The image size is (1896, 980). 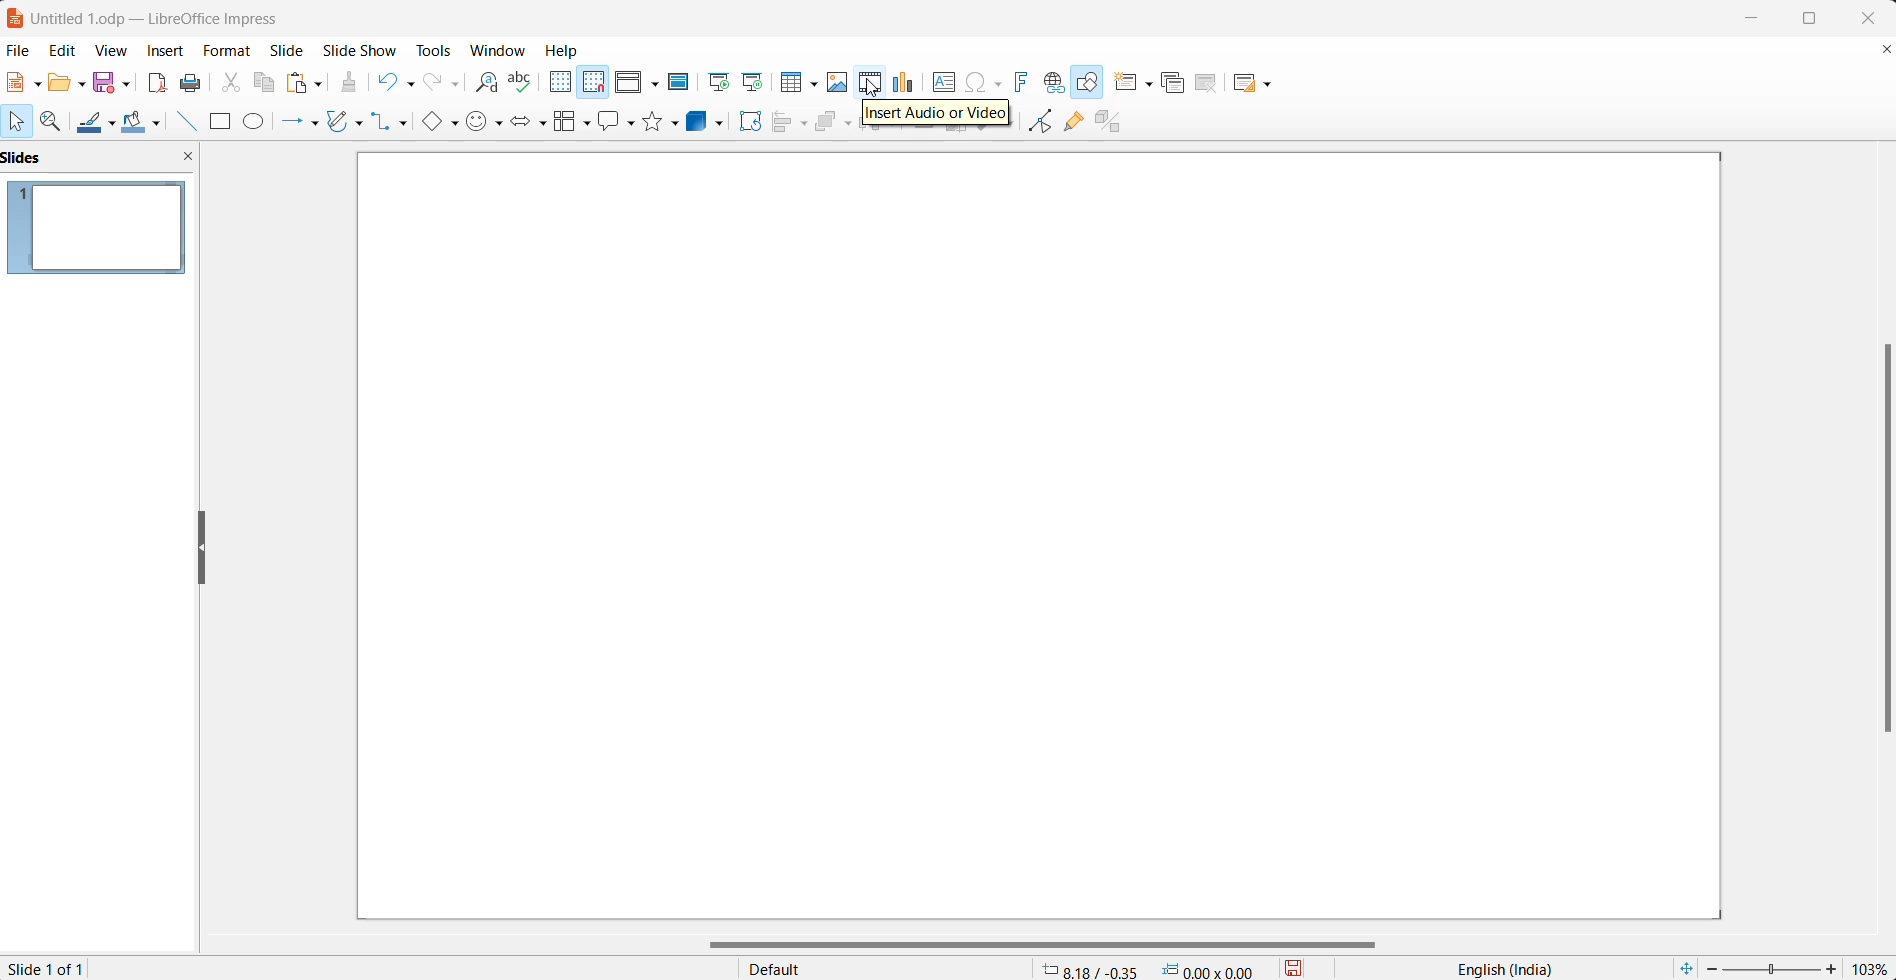 What do you see at coordinates (453, 125) in the screenshot?
I see `basic shapes options` at bounding box center [453, 125].